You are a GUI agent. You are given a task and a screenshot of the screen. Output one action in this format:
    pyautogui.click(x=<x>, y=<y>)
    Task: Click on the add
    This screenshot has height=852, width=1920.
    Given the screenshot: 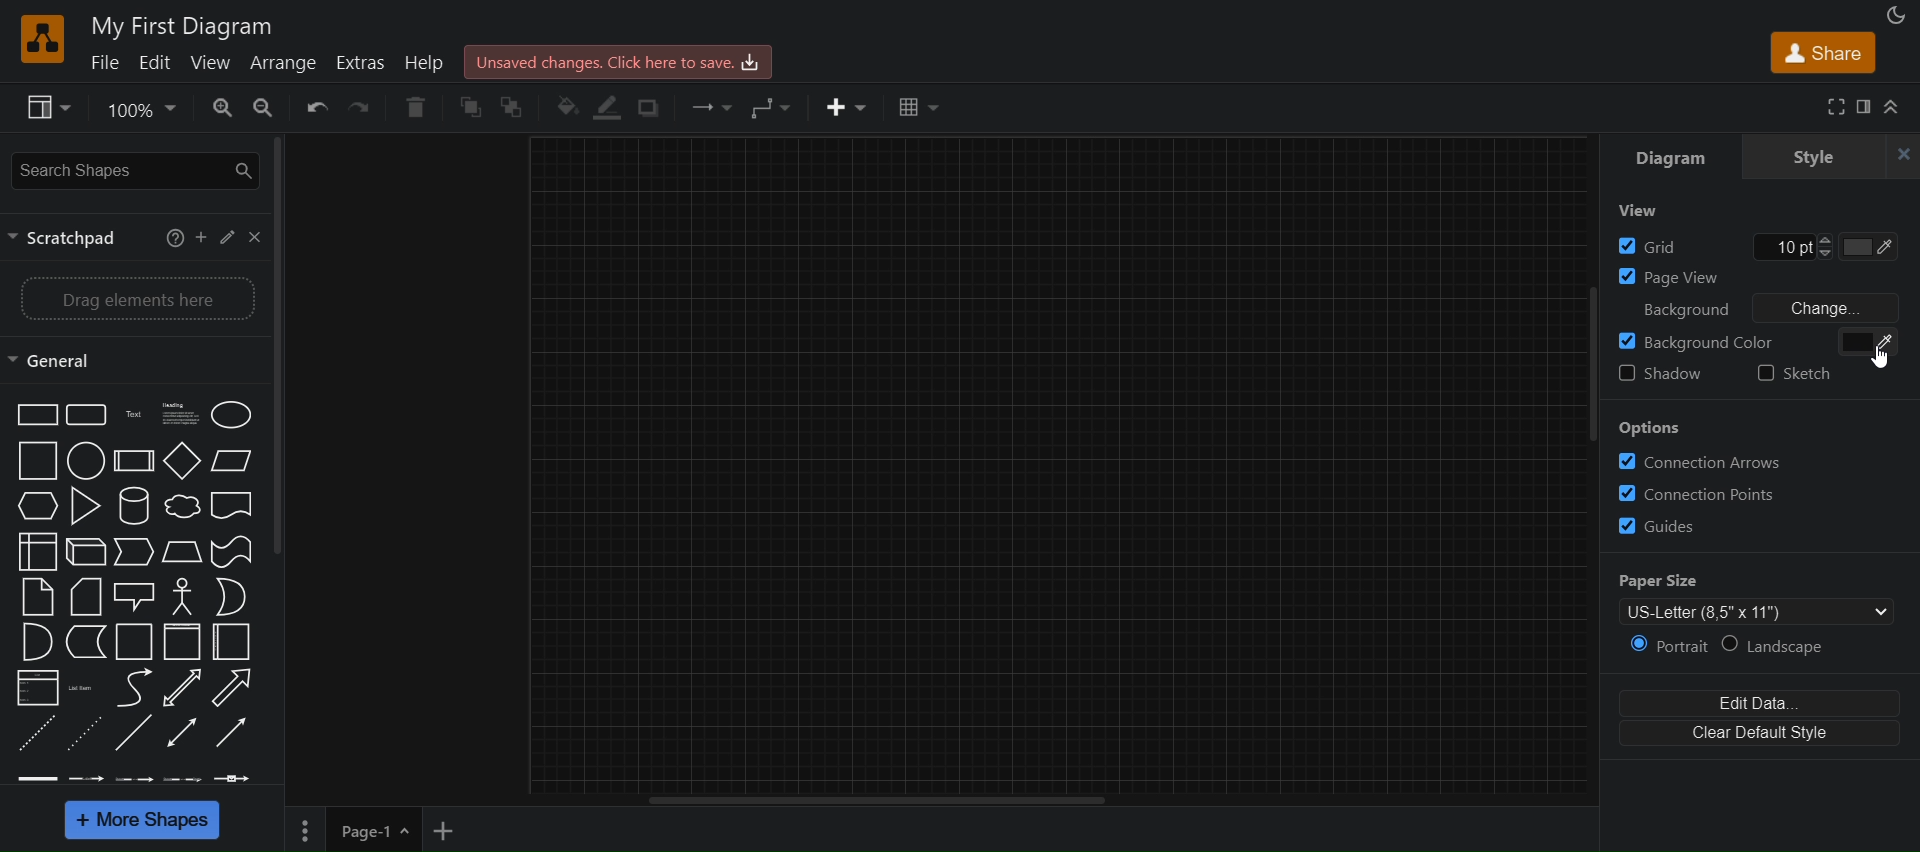 What is the action you would take?
    pyautogui.click(x=203, y=240)
    